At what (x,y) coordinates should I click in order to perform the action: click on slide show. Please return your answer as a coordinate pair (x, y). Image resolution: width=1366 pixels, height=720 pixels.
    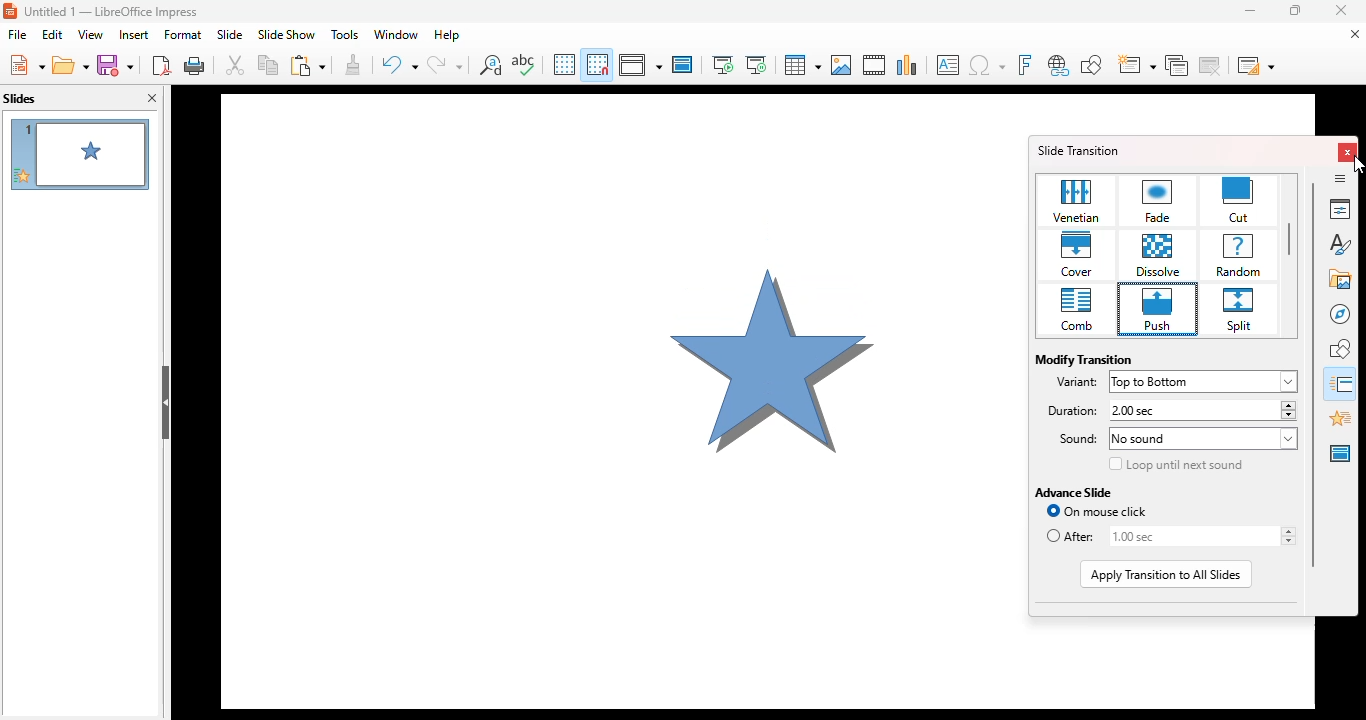
    Looking at the image, I should click on (287, 34).